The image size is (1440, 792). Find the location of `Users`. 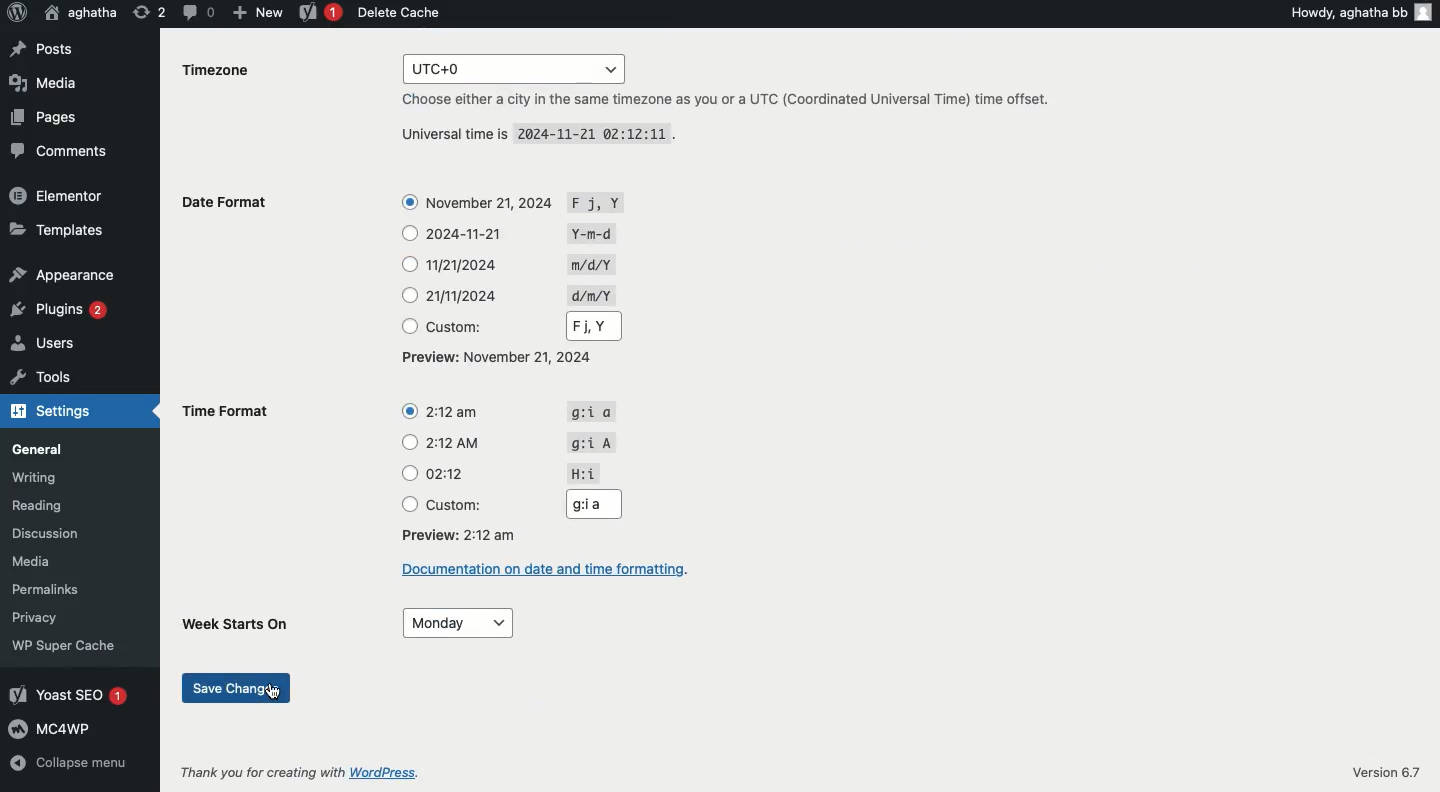

Users is located at coordinates (50, 342).